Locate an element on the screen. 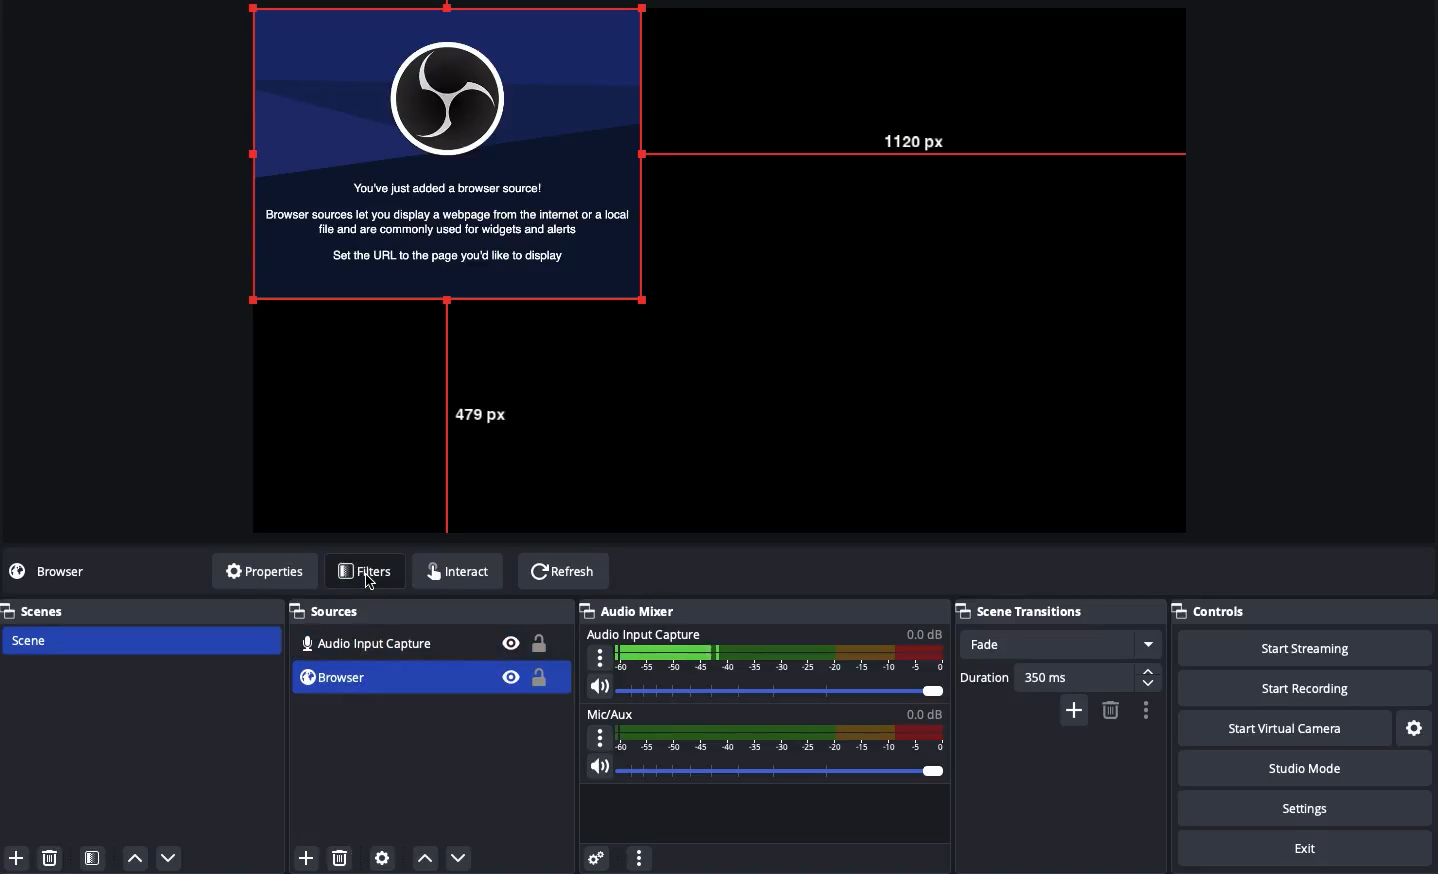  Scene transitions is located at coordinates (1060, 611).